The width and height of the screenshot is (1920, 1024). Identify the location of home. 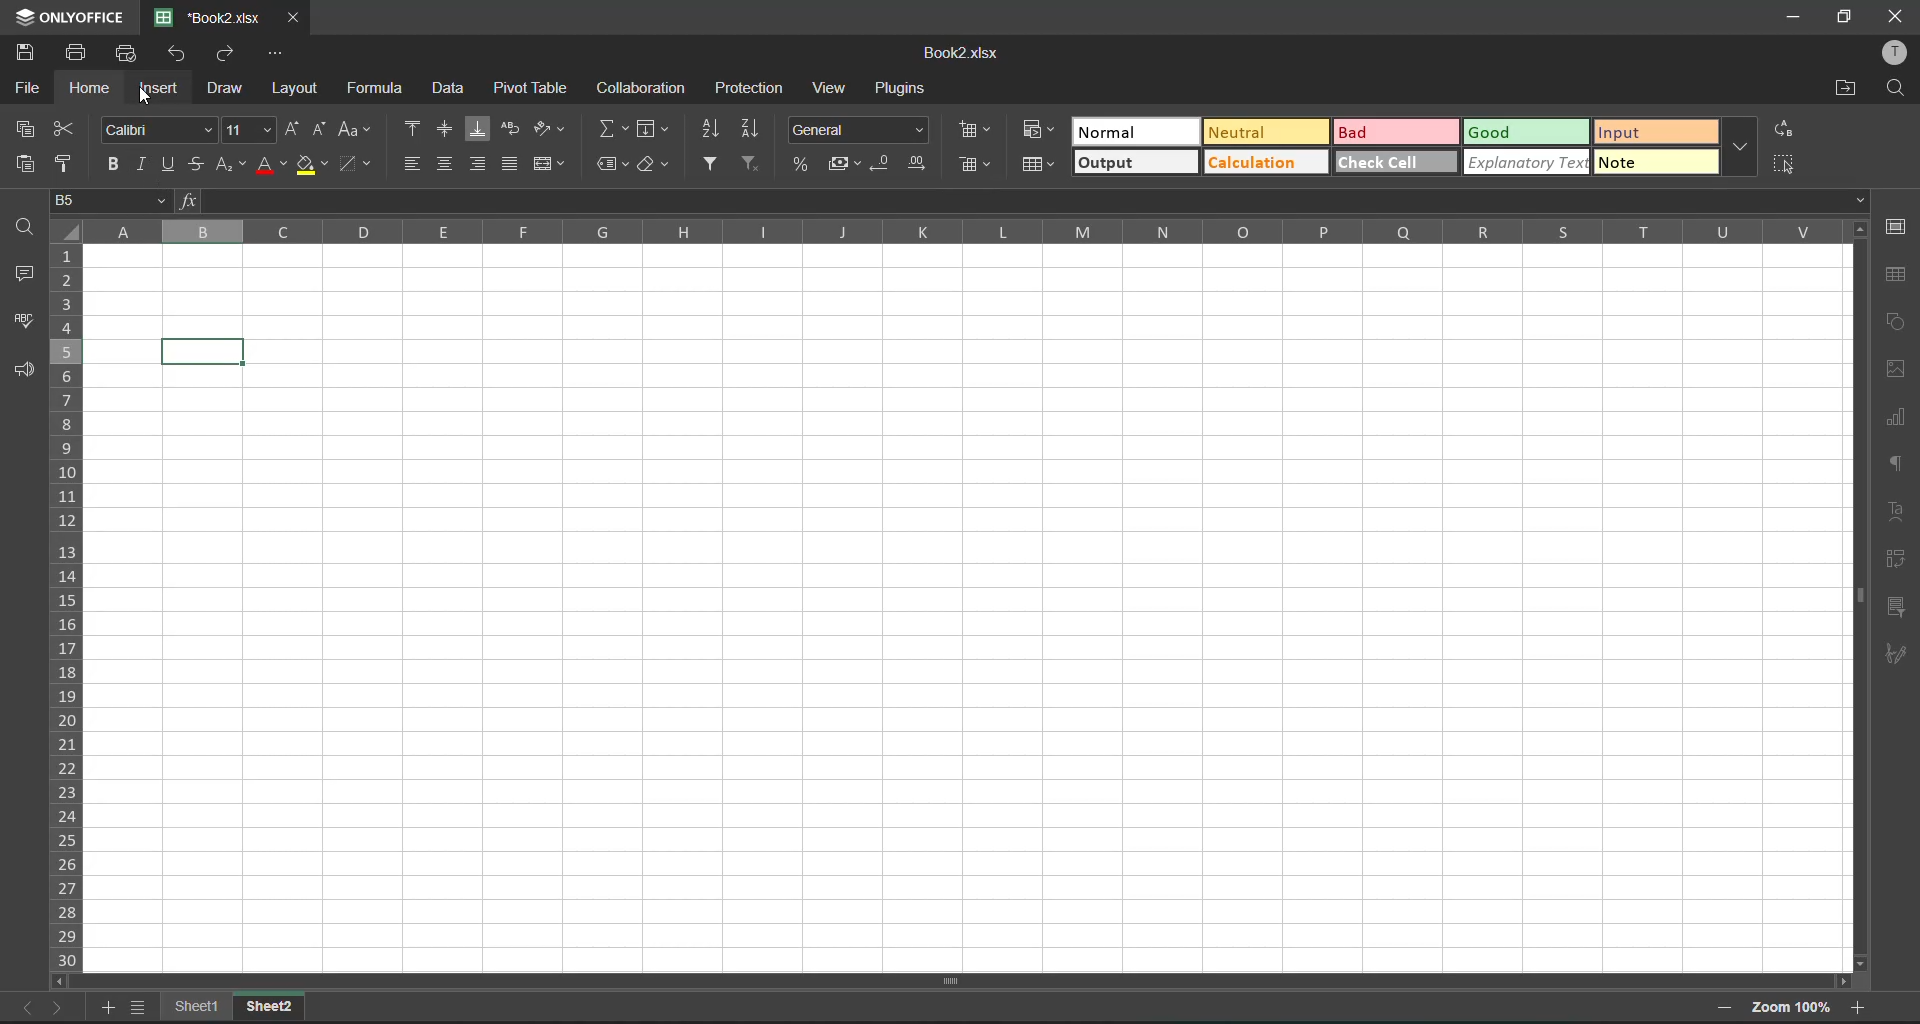
(95, 89).